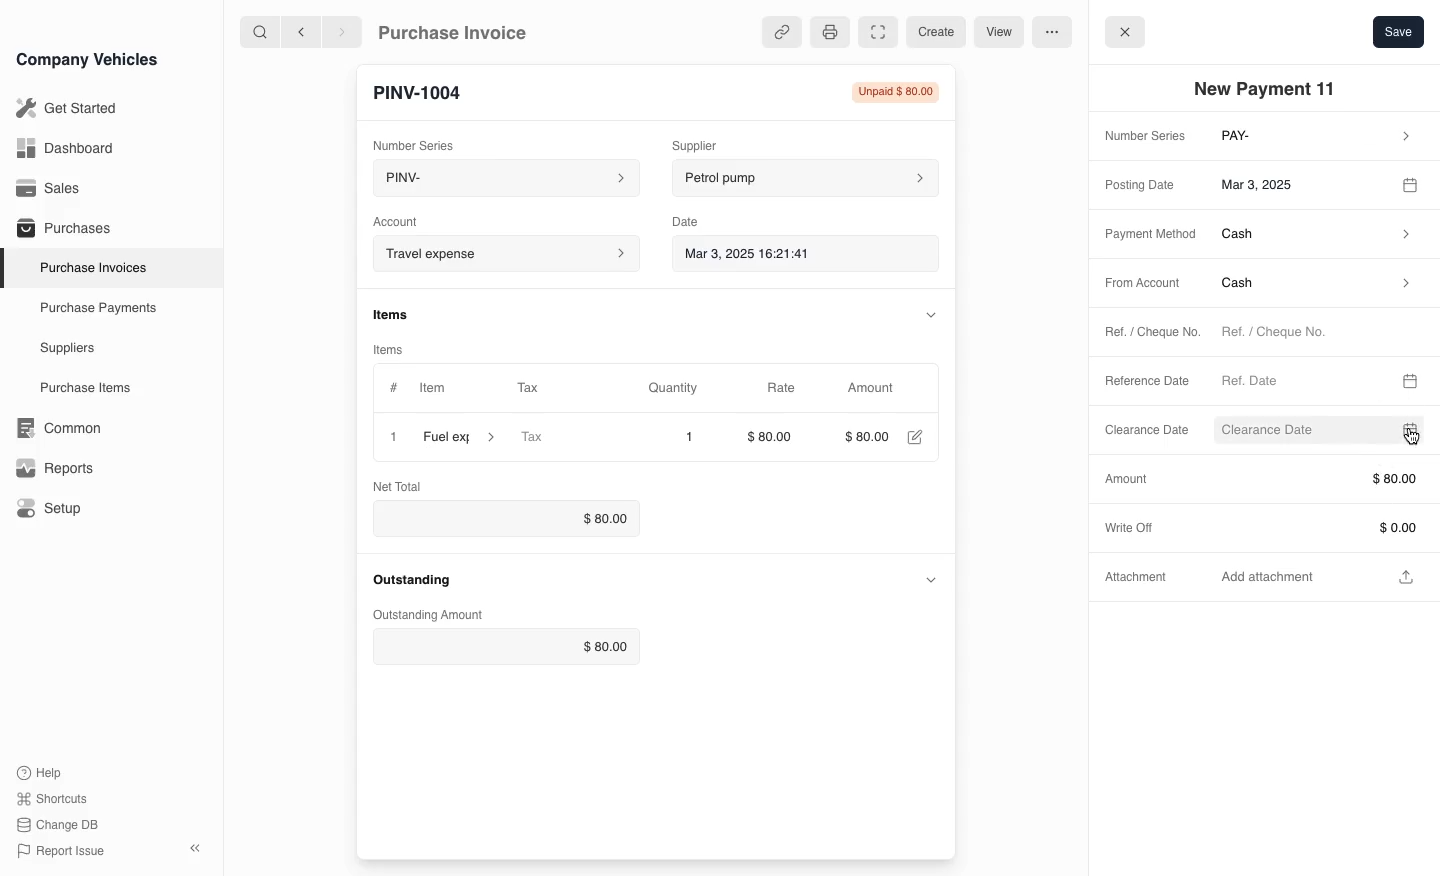 Image resolution: width=1440 pixels, height=876 pixels. Describe the element at coordinates (399, 346) in the screenshot. I see `items` at that location.